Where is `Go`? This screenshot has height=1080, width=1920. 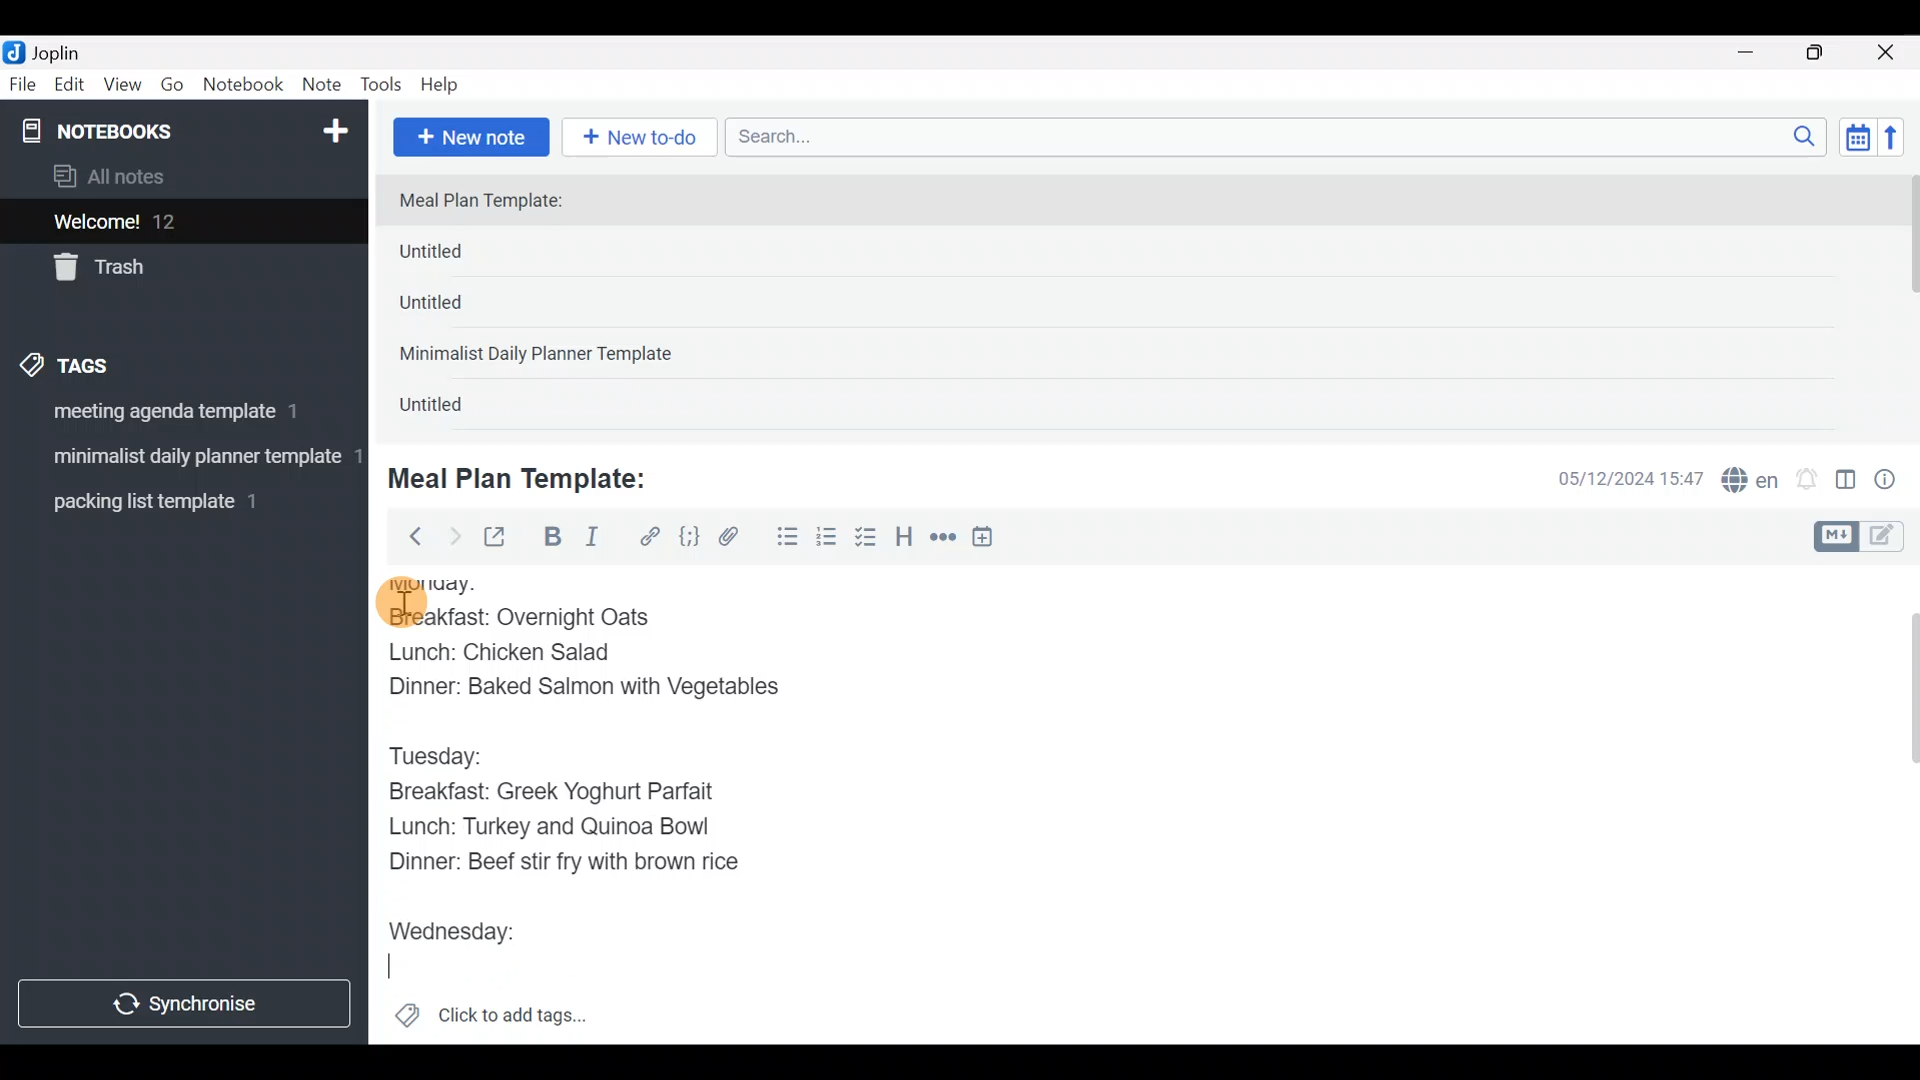
Go is located at coordinates (172, 89).